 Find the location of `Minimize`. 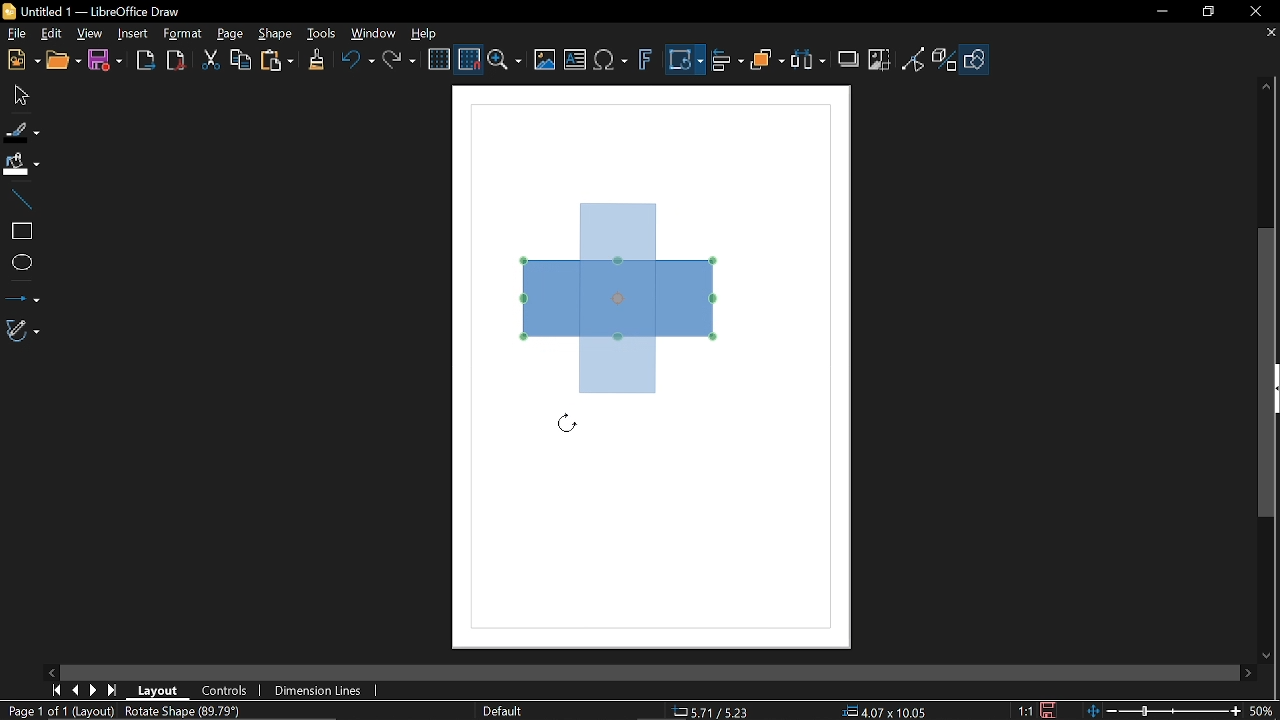

Minimize is located at coordinates (1159, 12).